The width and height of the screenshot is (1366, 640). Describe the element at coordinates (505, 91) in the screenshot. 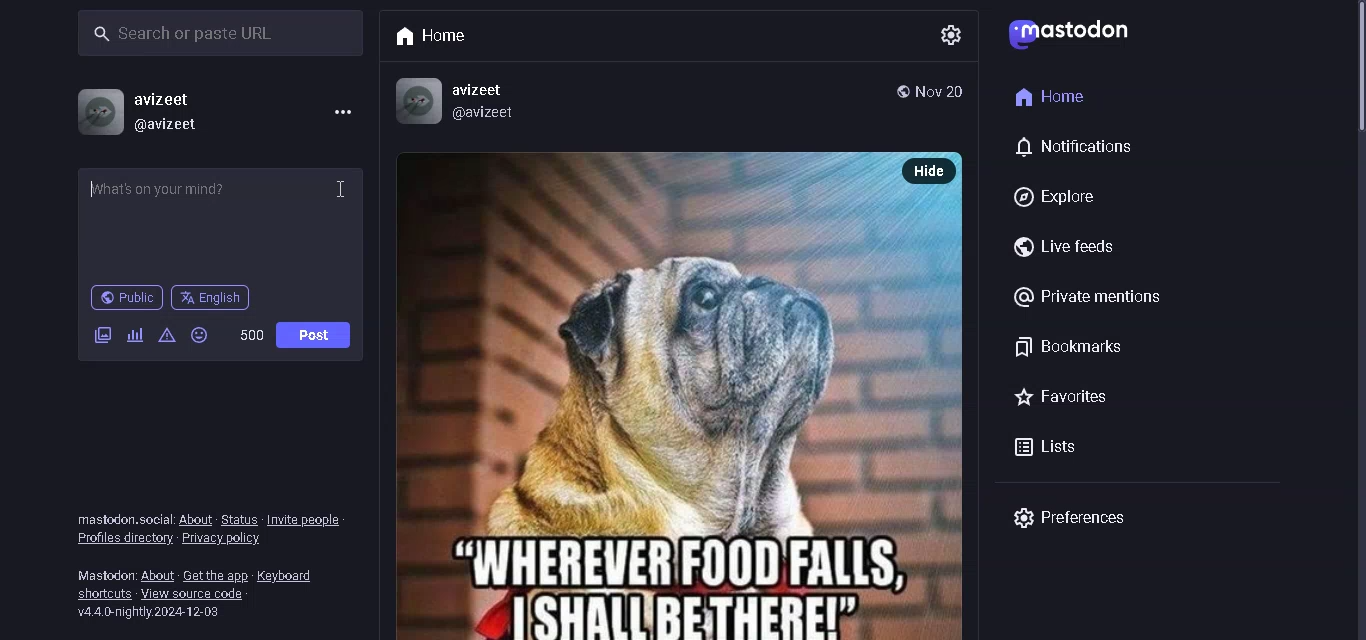

I see `avizeet` at that location.